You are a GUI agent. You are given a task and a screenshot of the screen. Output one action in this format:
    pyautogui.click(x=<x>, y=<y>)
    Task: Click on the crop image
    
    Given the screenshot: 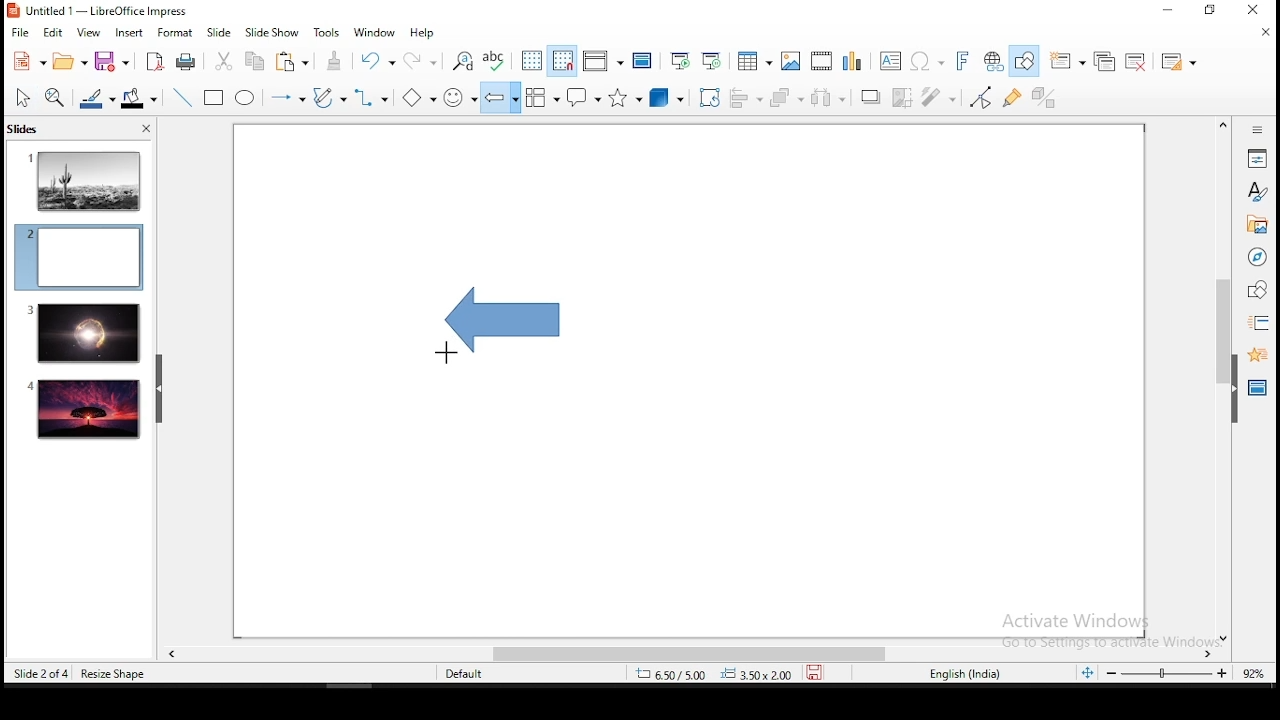 What is the action you would take?
    pyautogui.click(x=903, y=96)
    